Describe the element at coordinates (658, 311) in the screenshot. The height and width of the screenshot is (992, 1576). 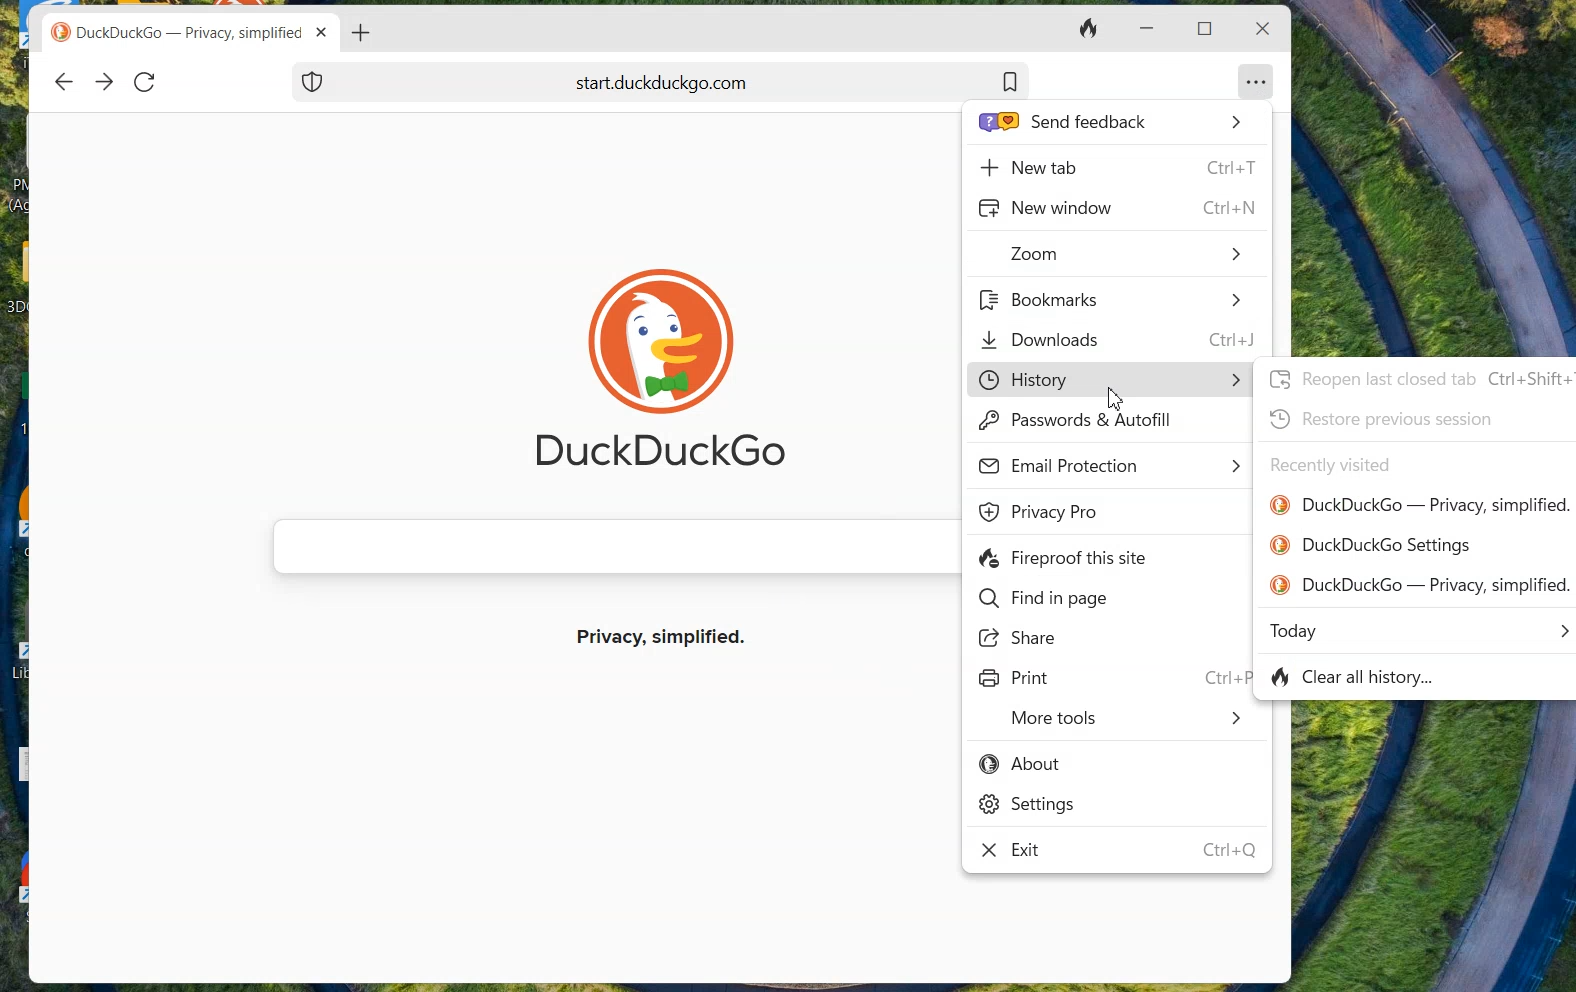
I see `duckduck go LOGO` at that location.